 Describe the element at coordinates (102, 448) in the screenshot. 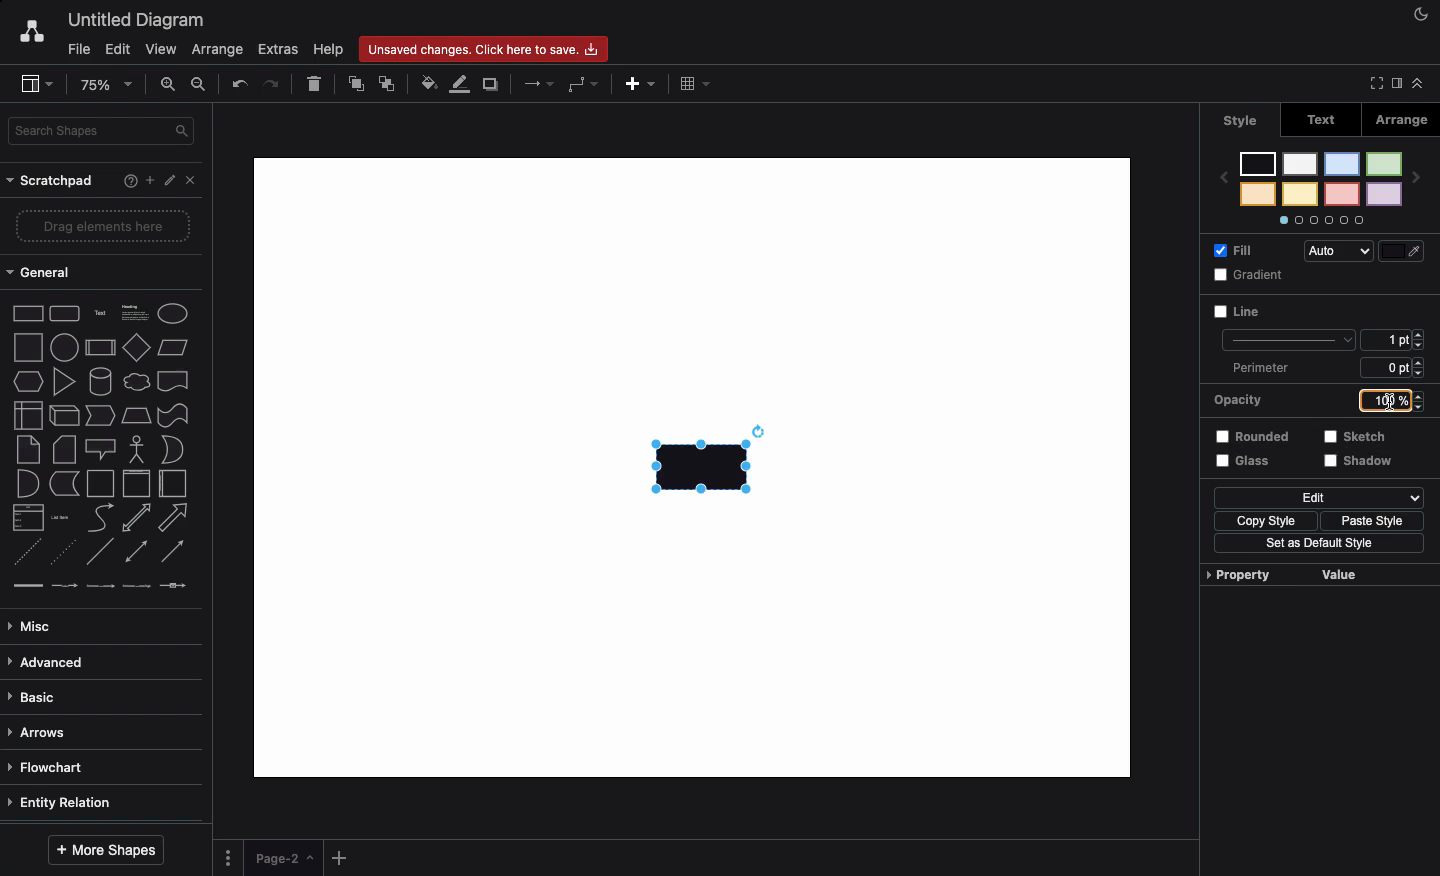

I see `callout` at that location.